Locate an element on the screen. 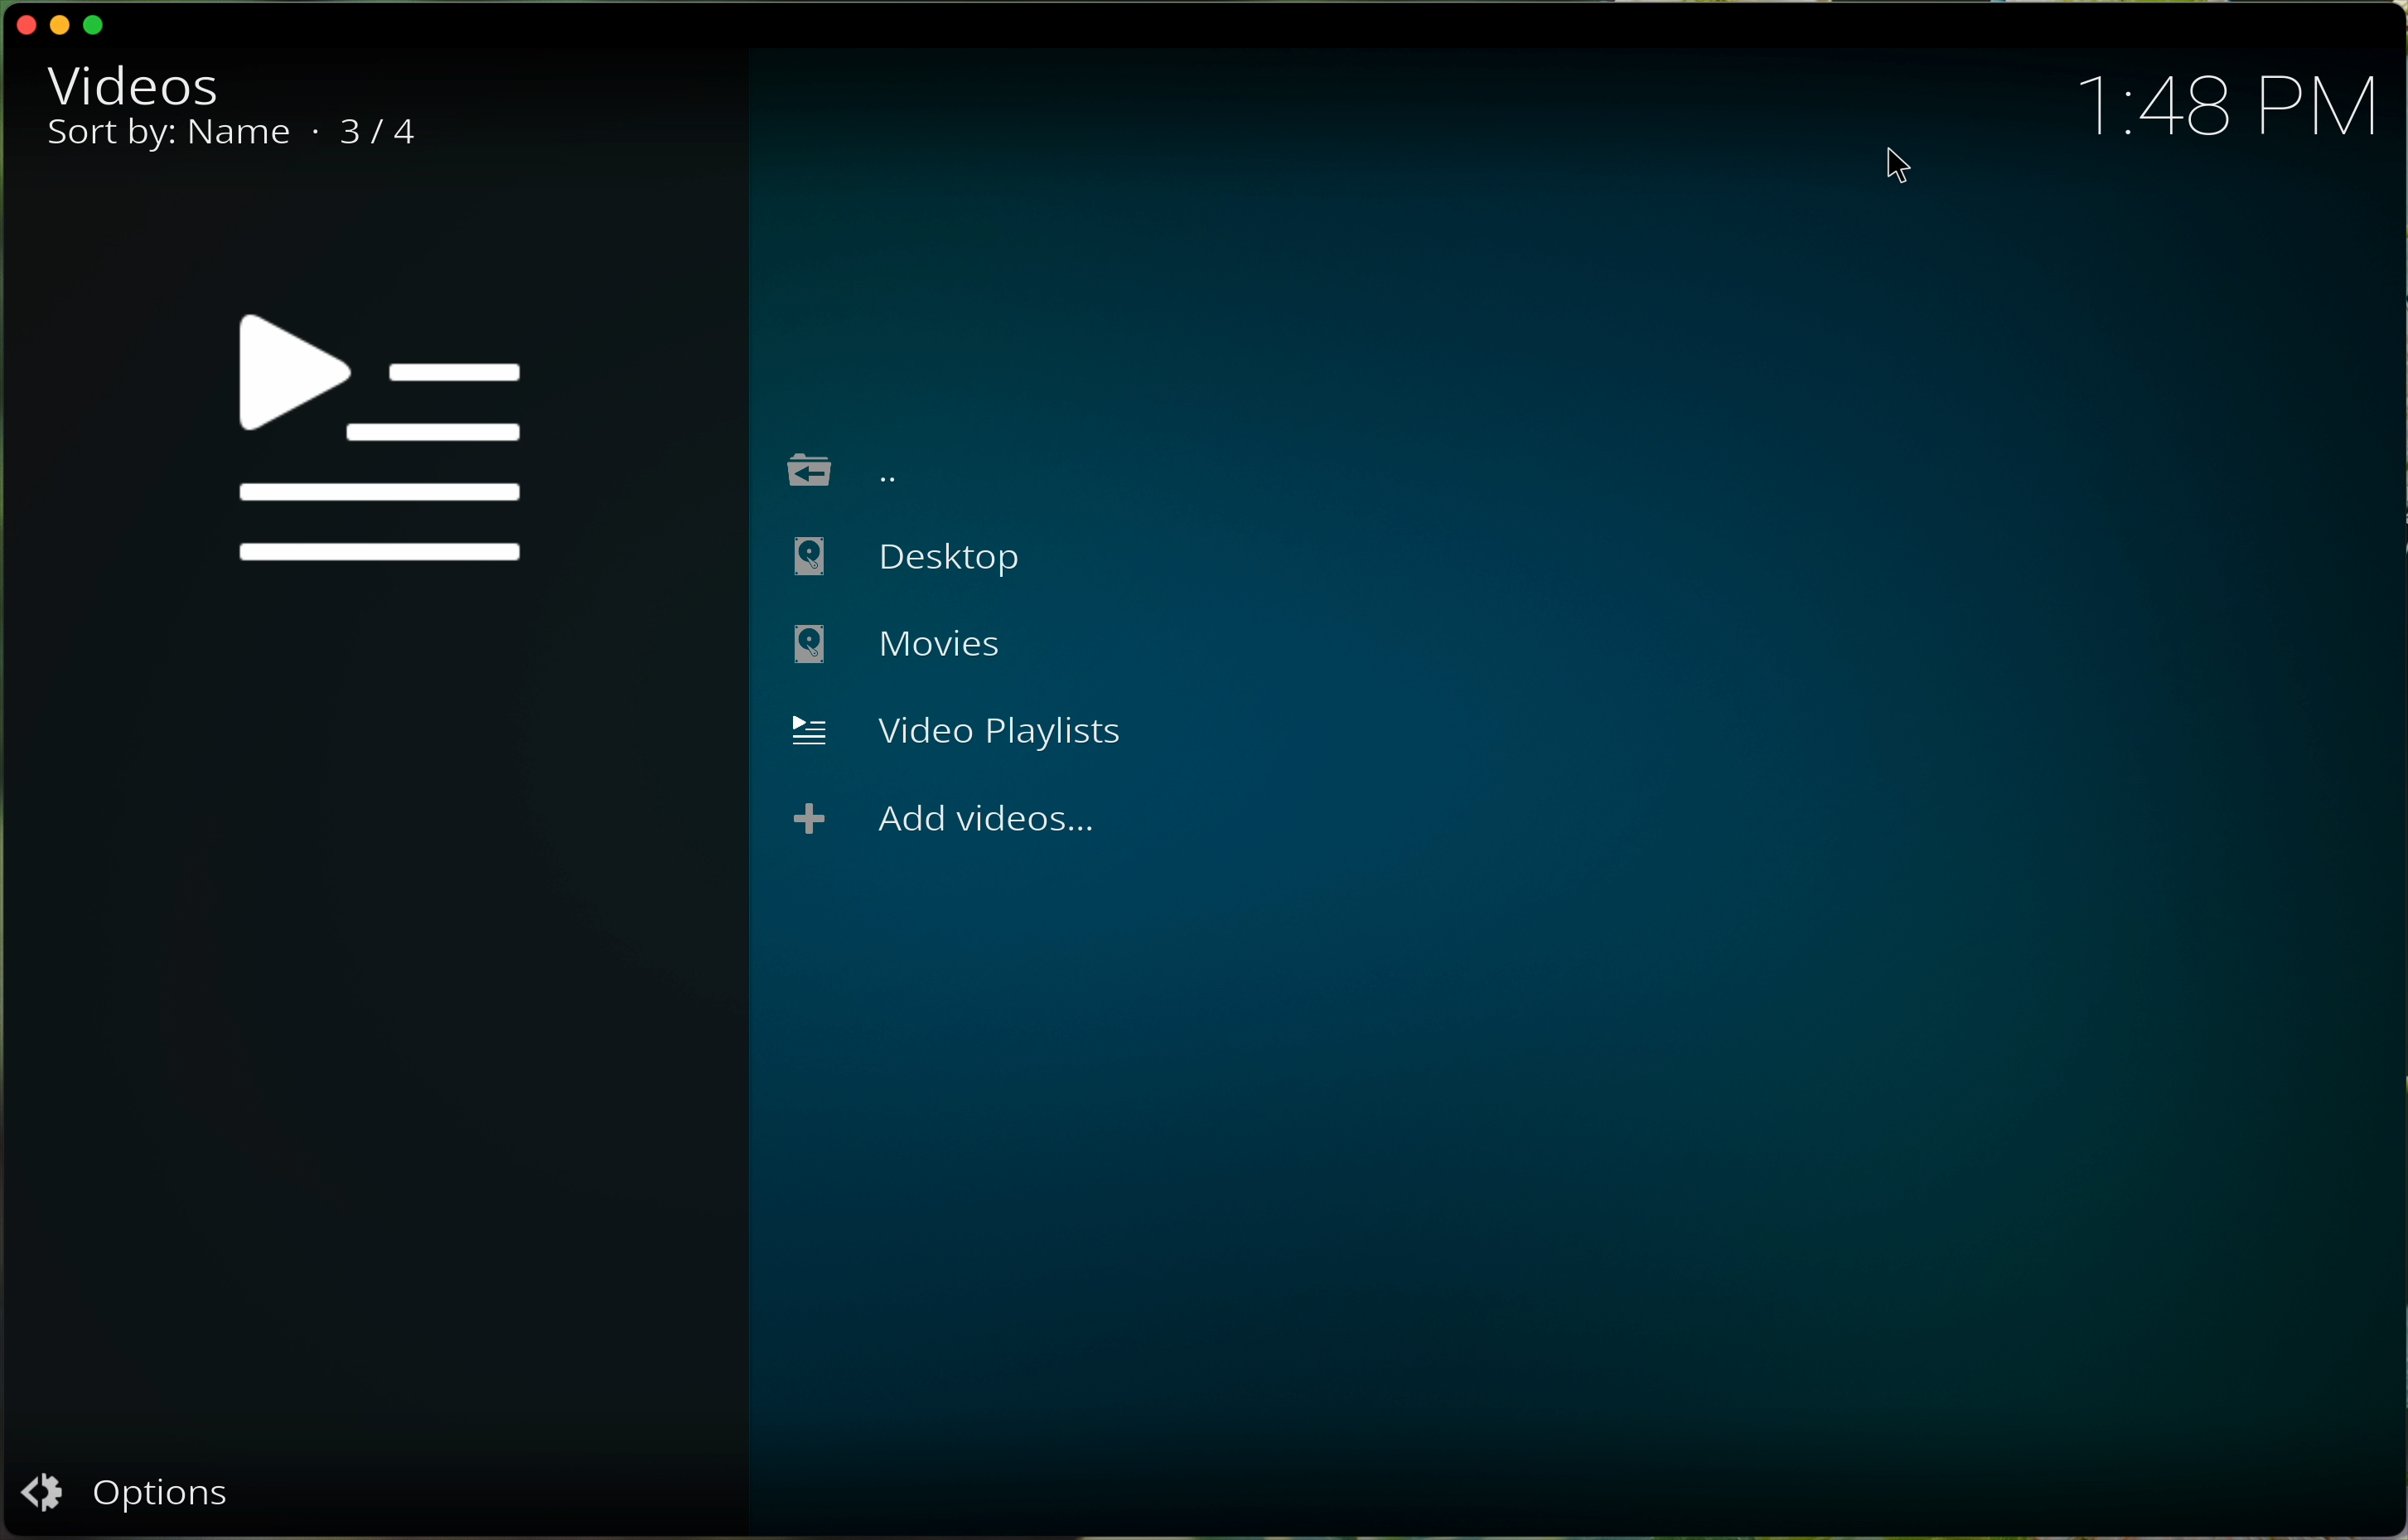 The height and width of the screenshot is (1540, 2408). video is located at coordinates (132, 83).